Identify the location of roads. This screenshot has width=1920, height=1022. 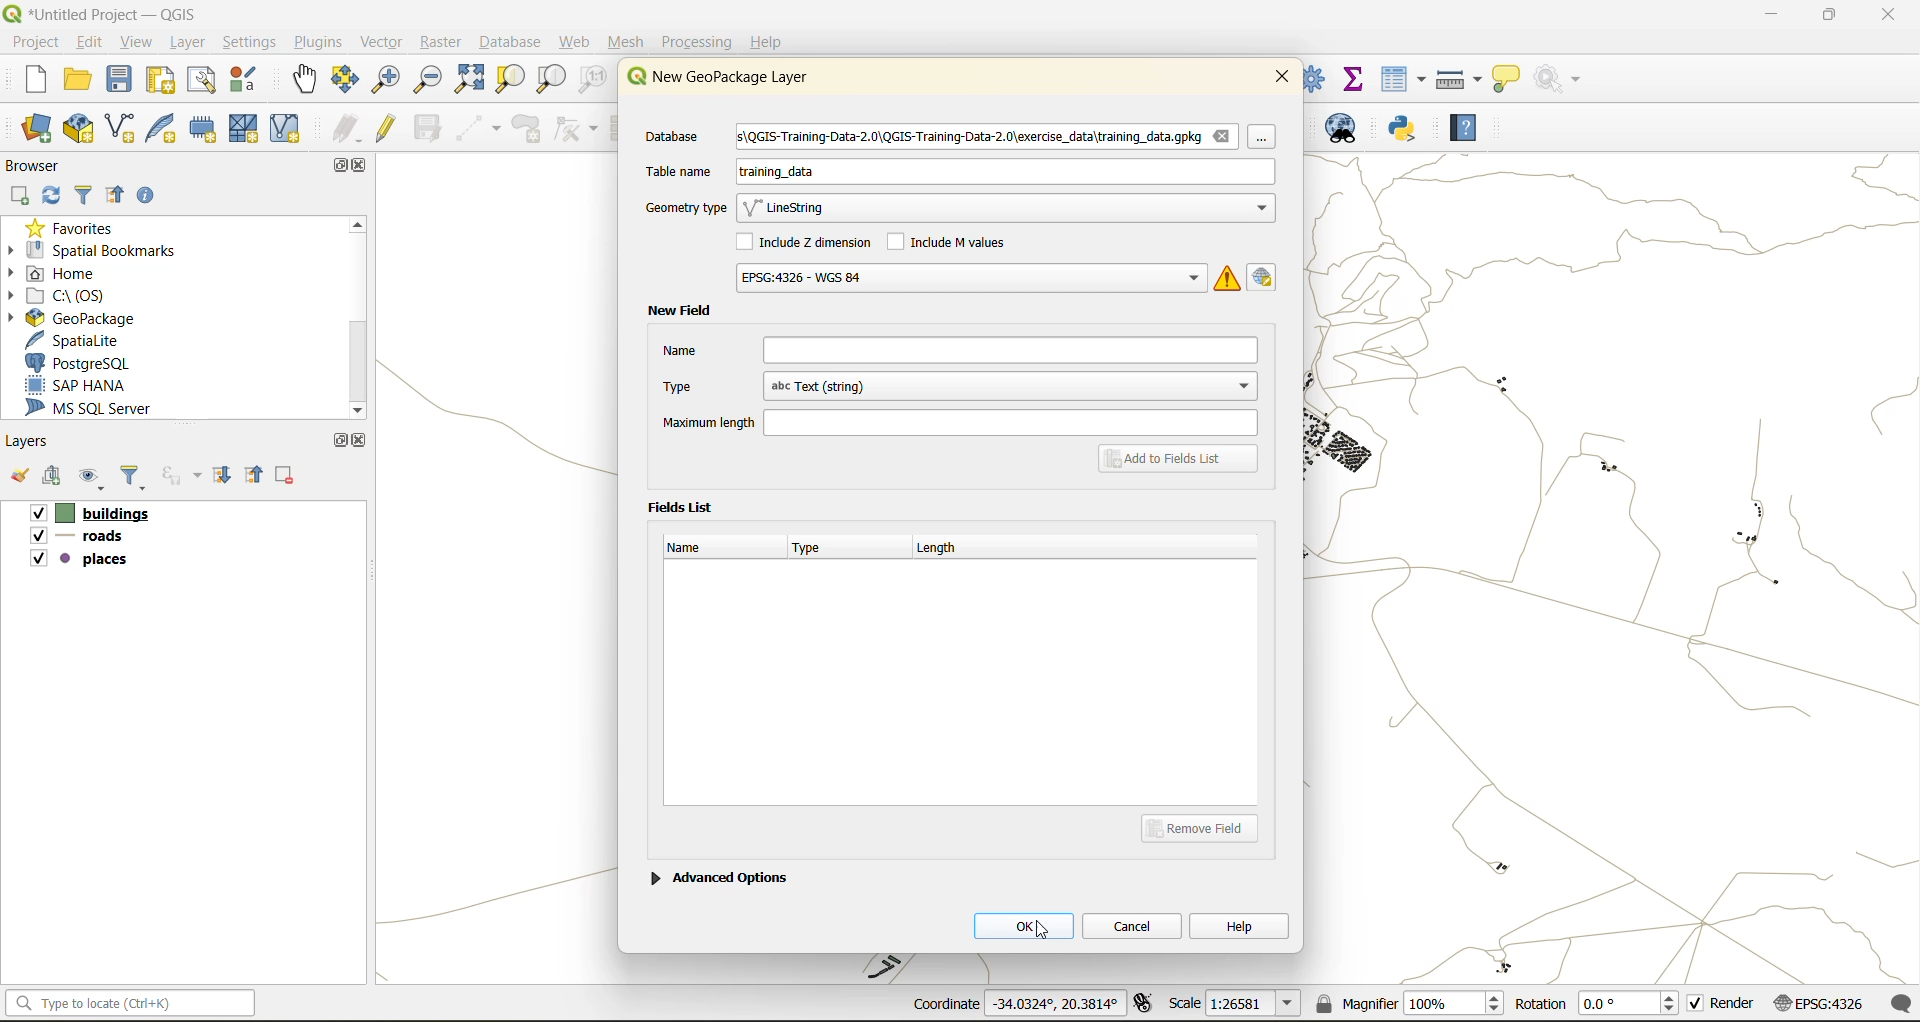
(81, 539).